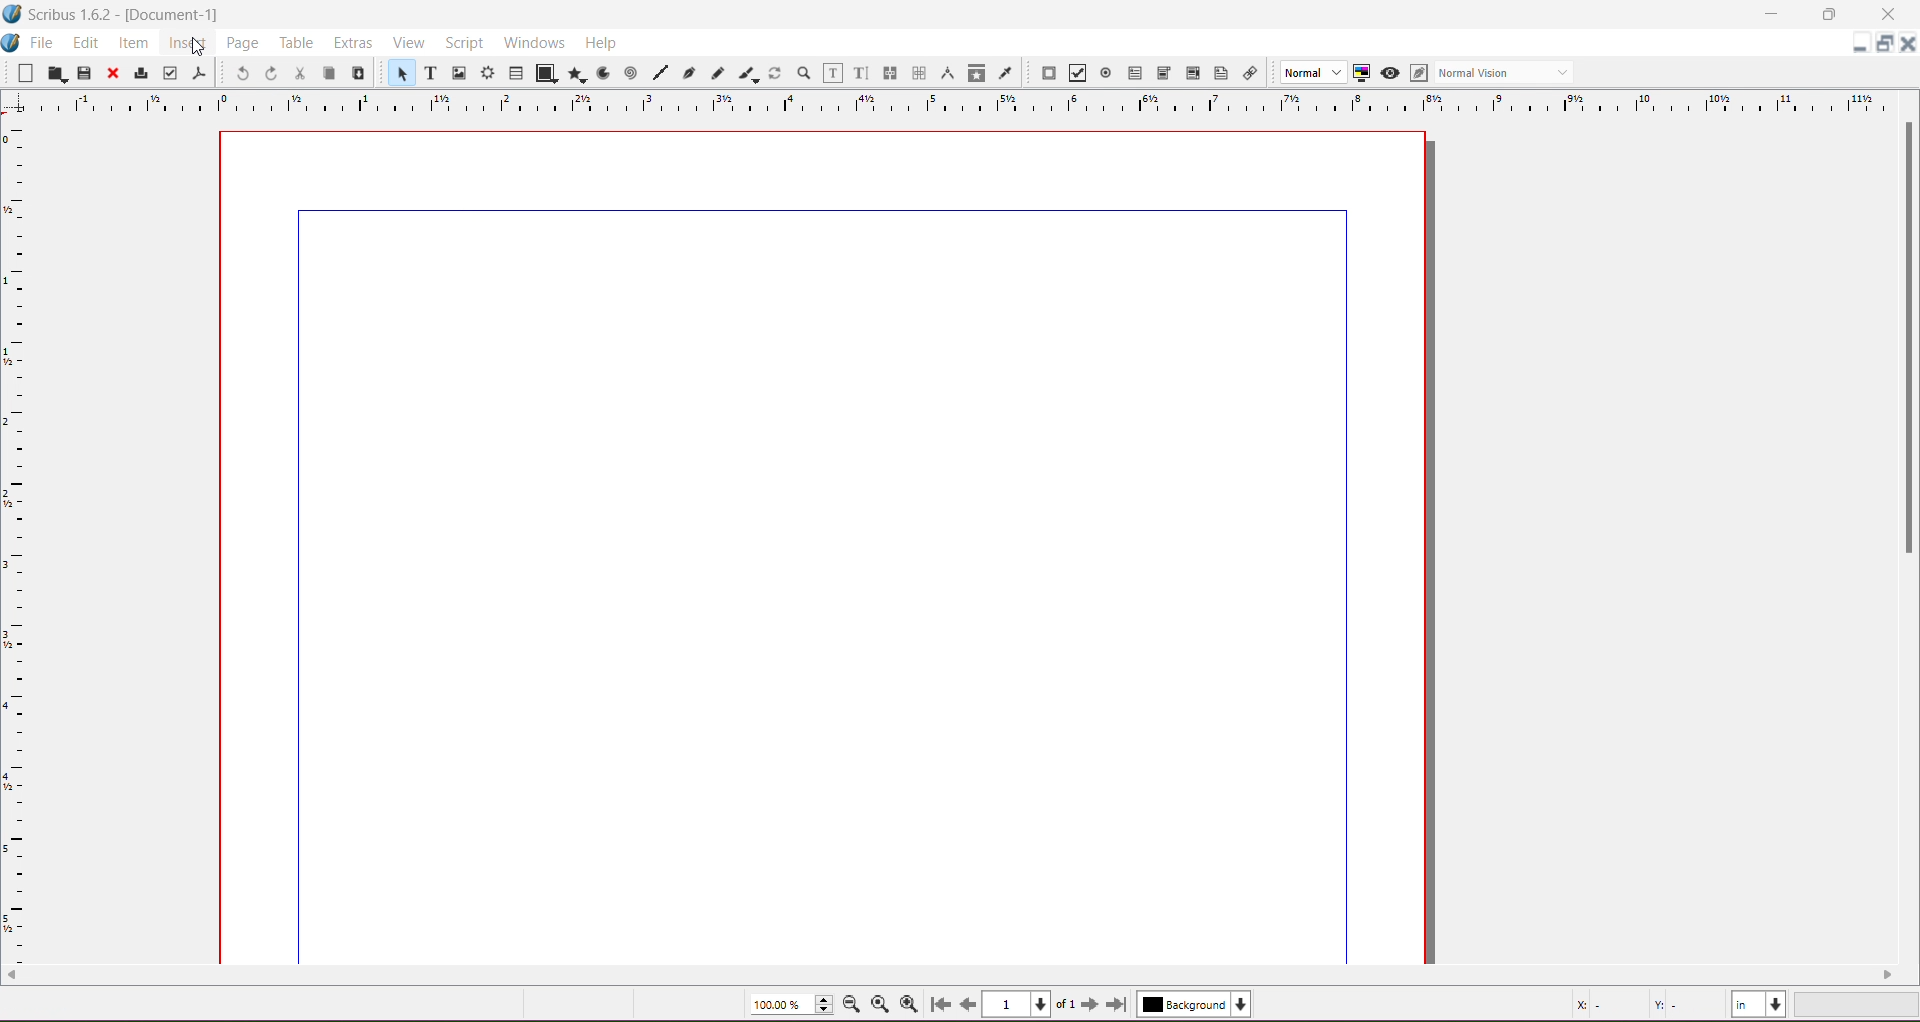 The width and height of the screenshot is (1920, 1022). Describe the element at coordinates (1773, 13) in the screenshot. I see `Minimize` at that location.